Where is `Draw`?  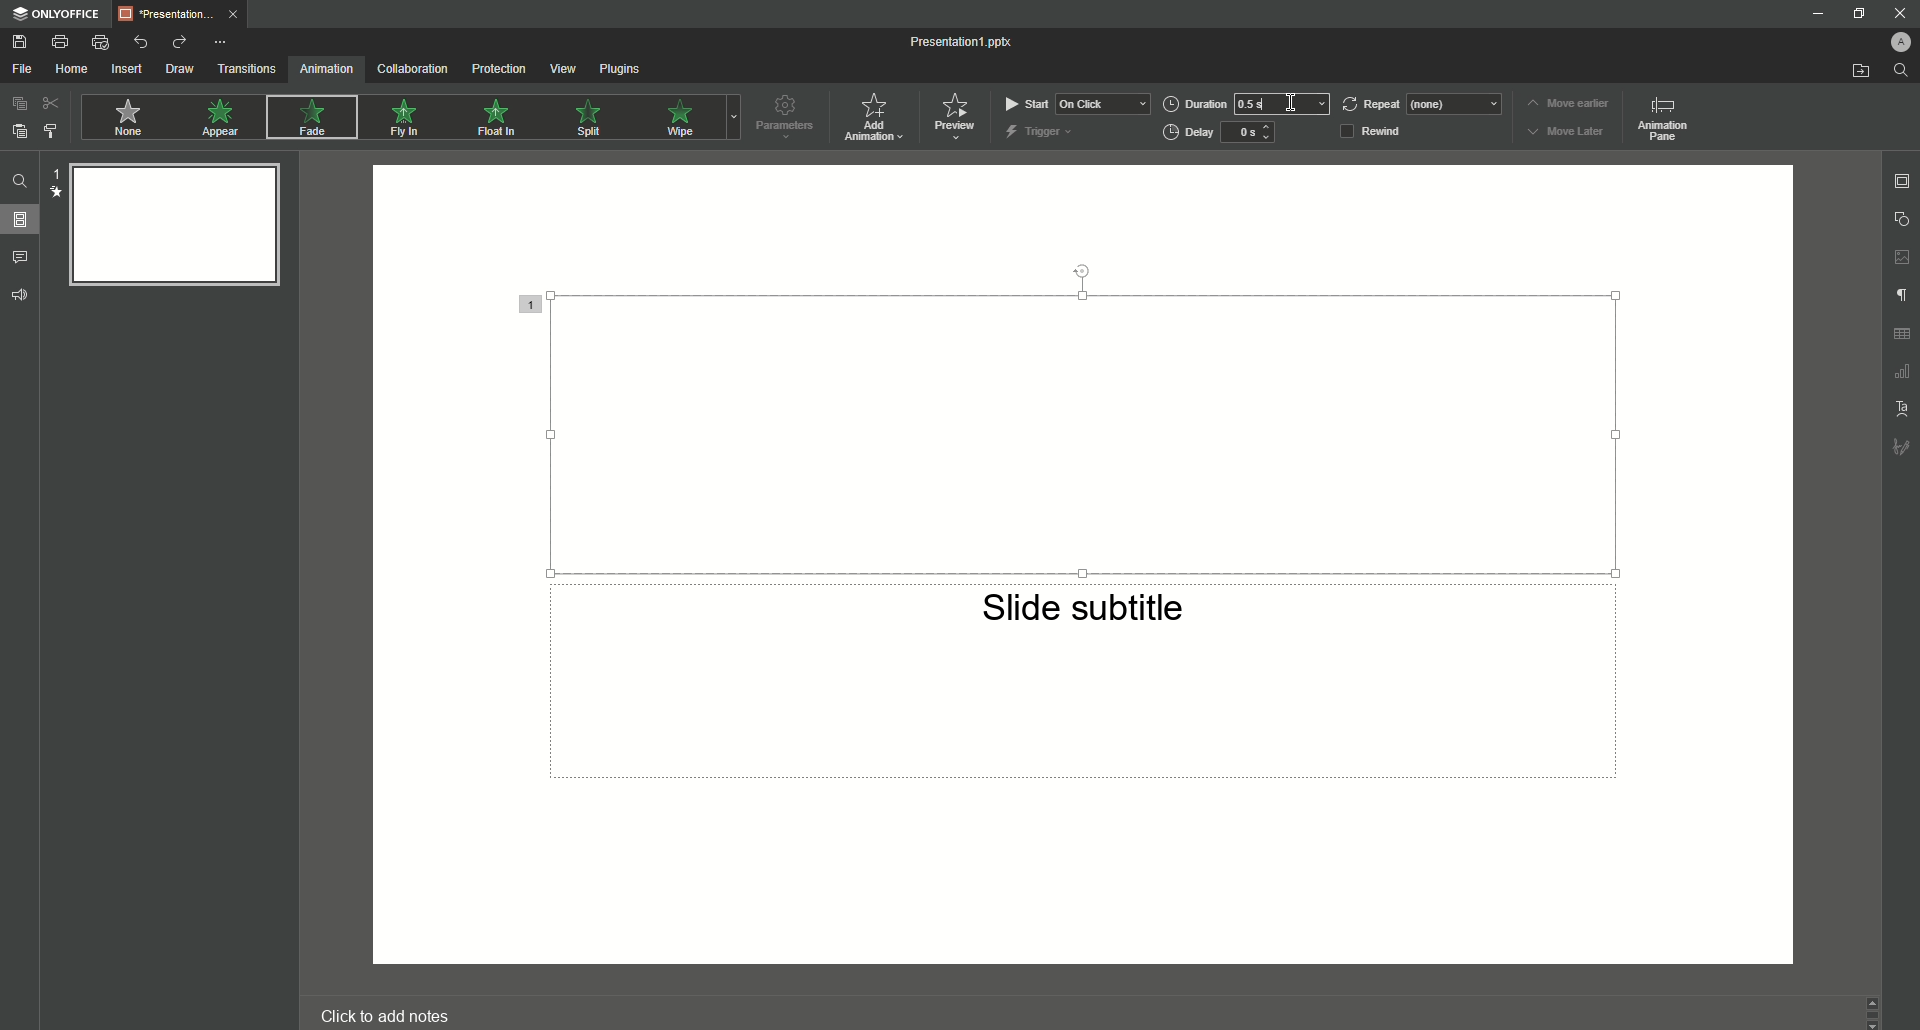
Draw is located at coordinates (181, 68).